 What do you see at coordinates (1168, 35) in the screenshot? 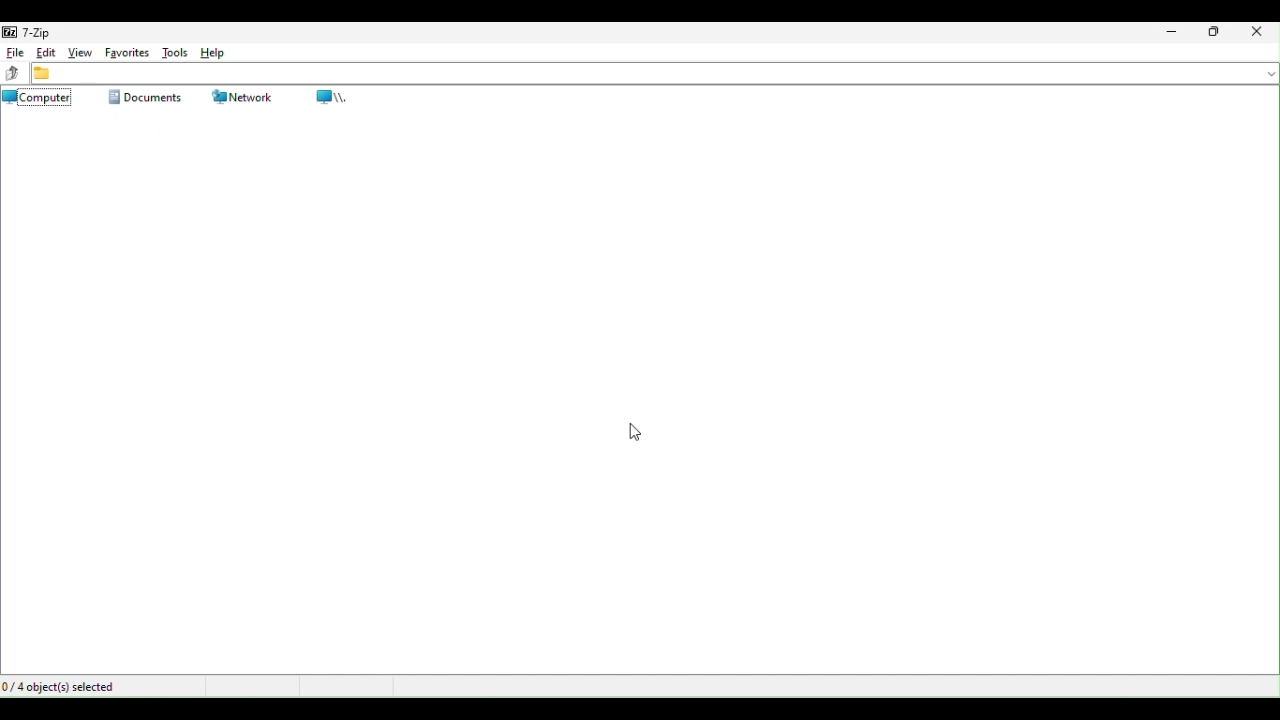
I see `Minimise` at bounding box center [1168, 35].